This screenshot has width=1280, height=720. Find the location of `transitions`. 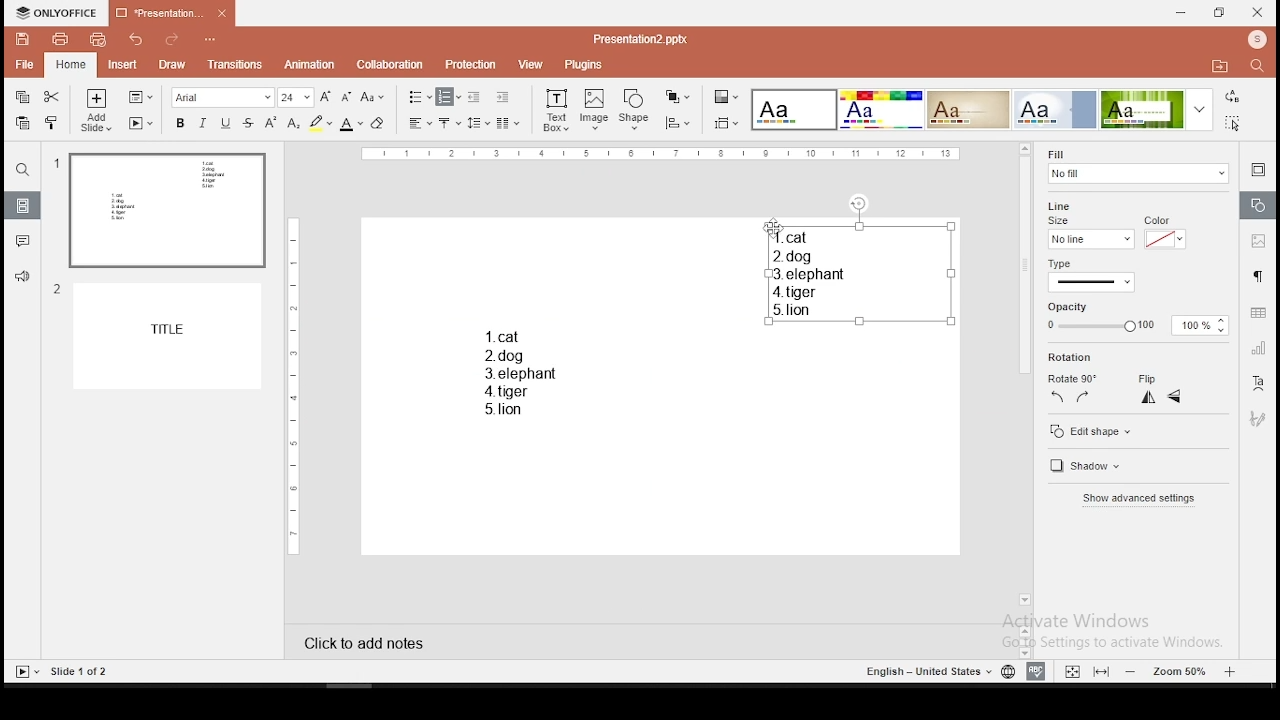

transitions is located at coordinates (232, 66).